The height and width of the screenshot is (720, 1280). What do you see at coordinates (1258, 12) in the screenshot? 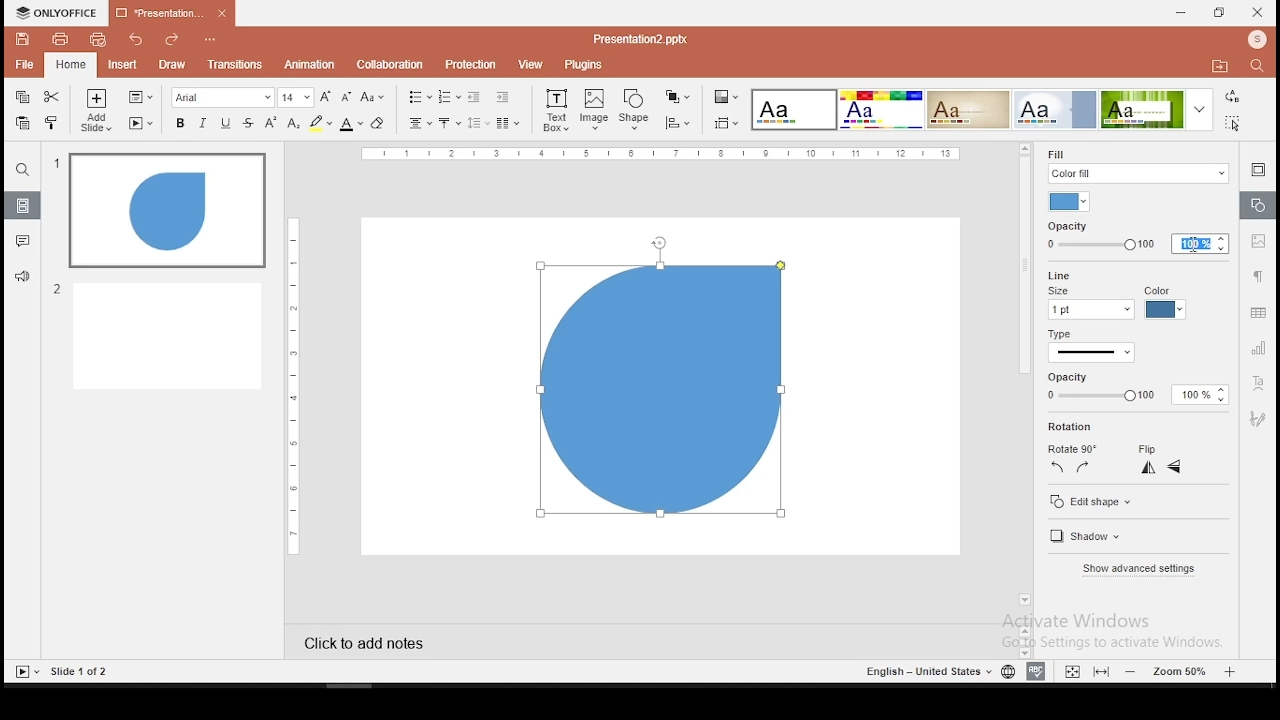
I see `close window` at bounding box center [1258, 12].